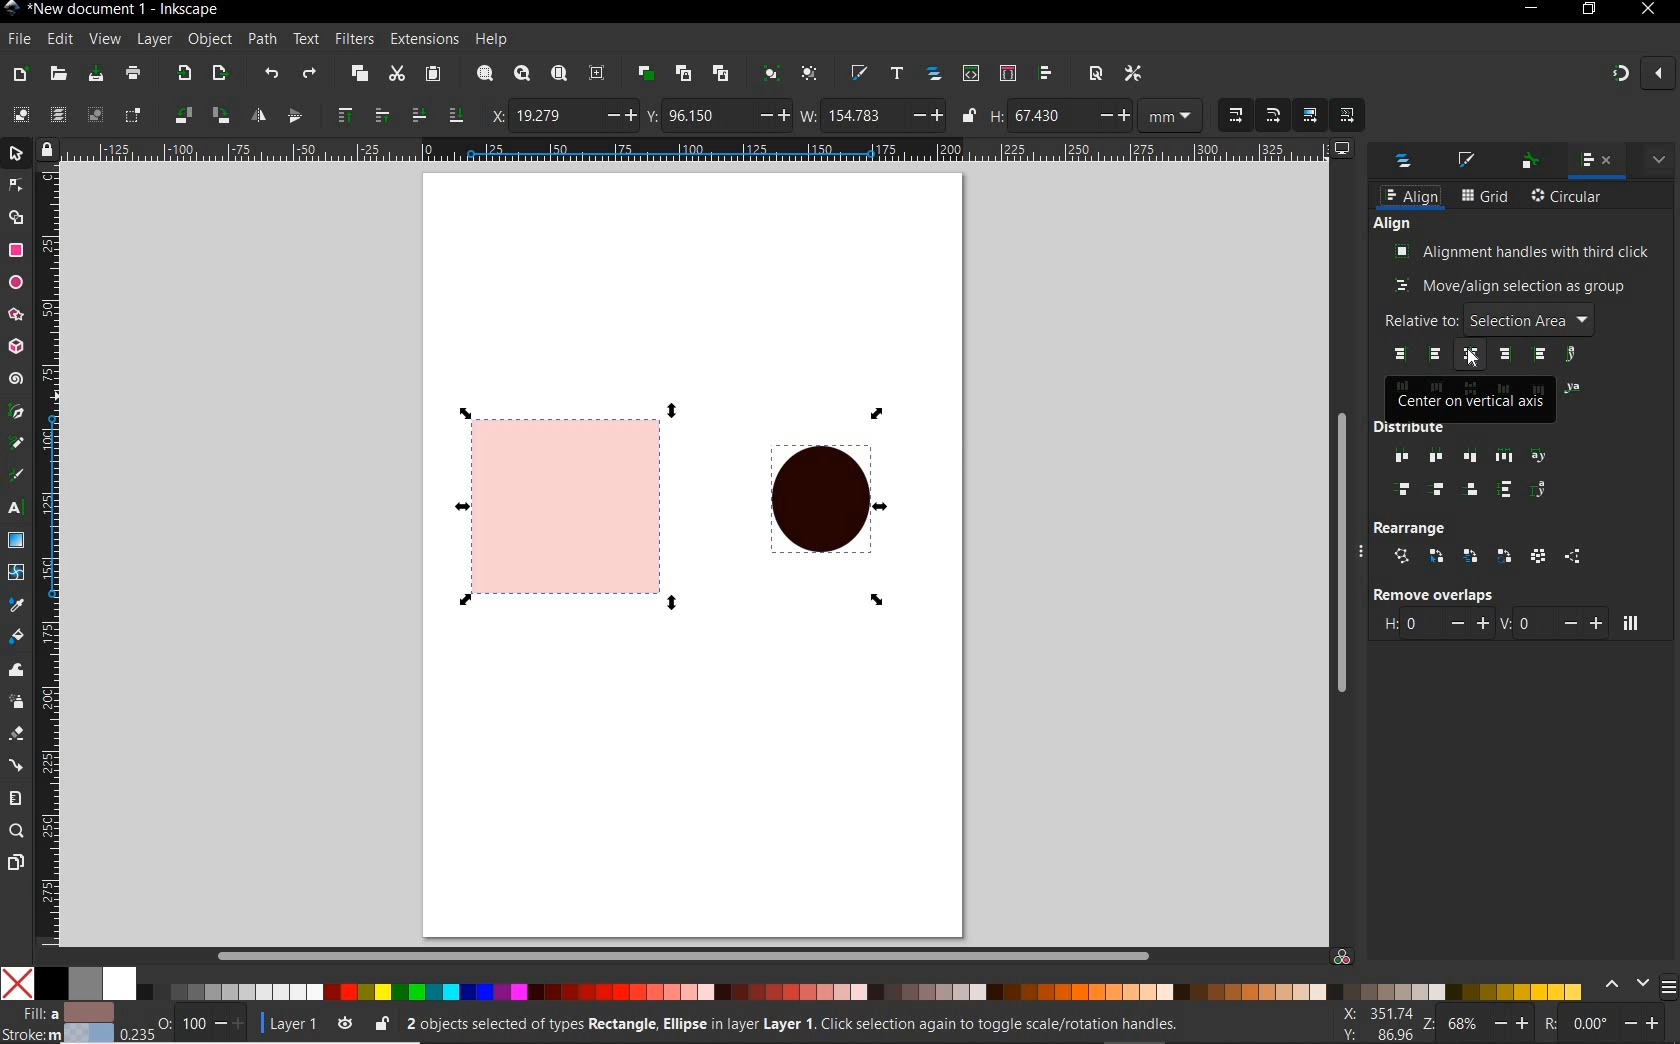  Describe the element at coordinates (873, 117) in the screenshot. I see `width selection` at that location.